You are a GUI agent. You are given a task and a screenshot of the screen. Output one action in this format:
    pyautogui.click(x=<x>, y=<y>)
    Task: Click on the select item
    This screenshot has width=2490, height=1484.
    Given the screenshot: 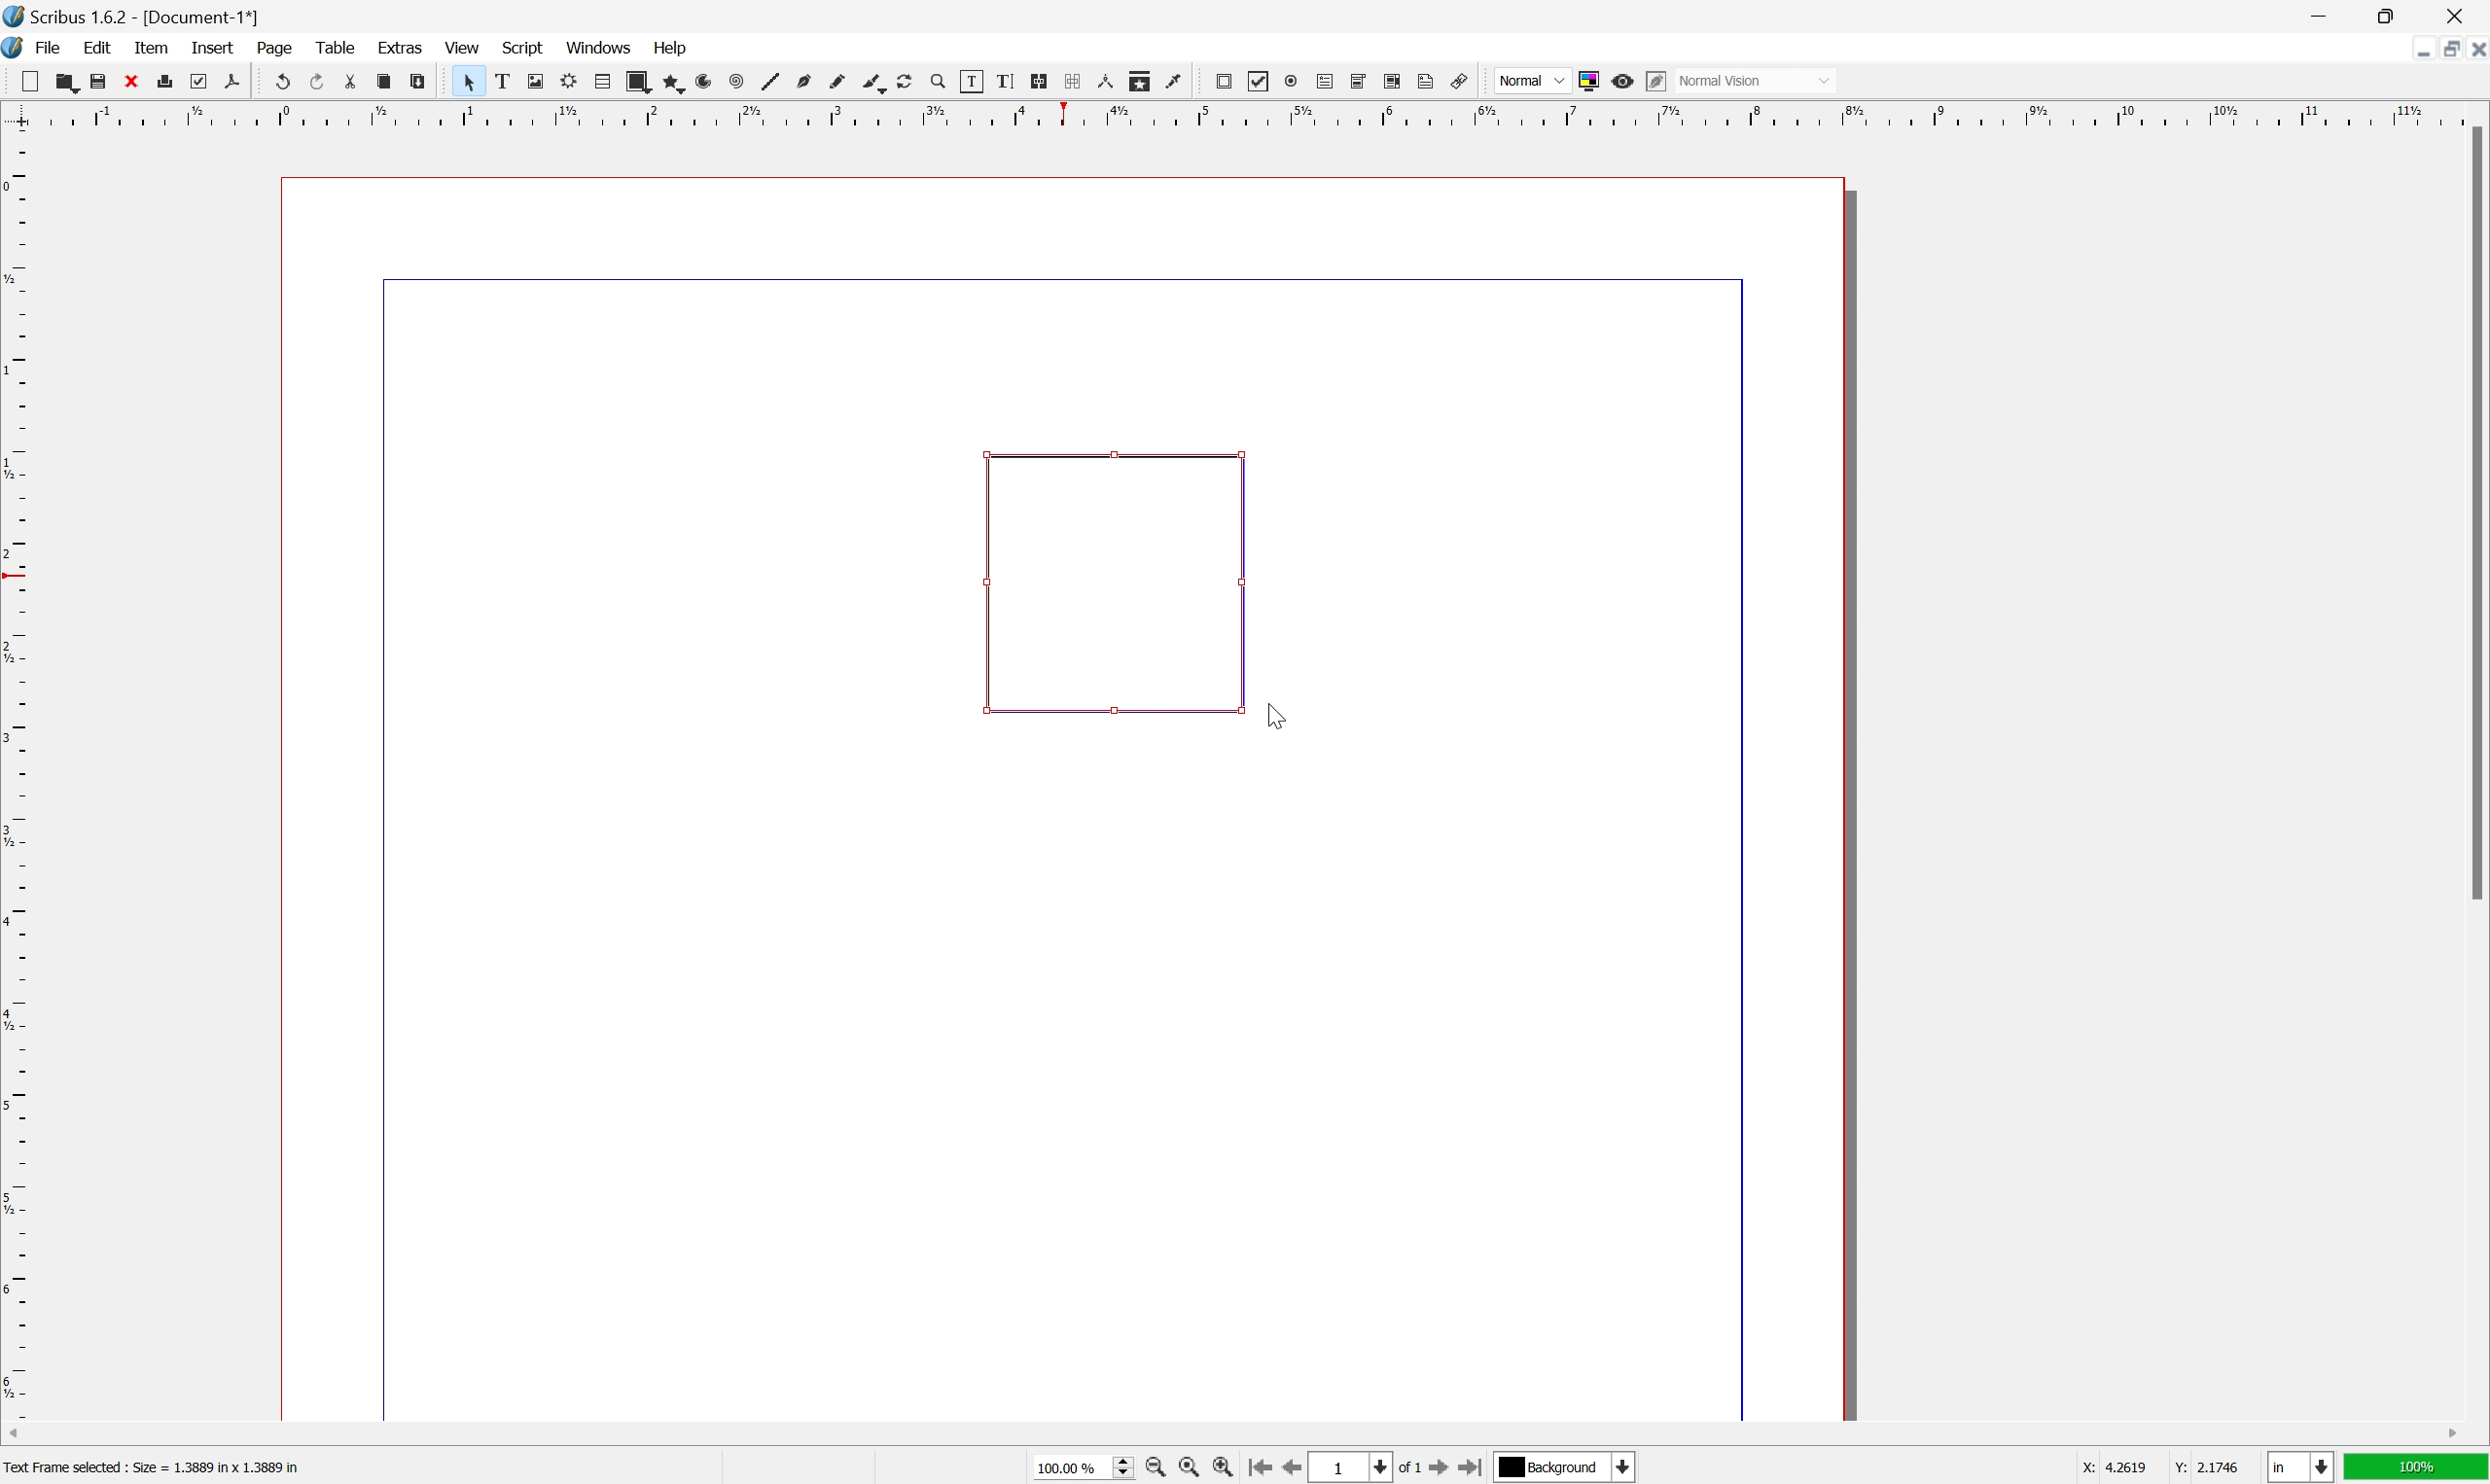 What is the action you would take?
    pyautogui.click(x=469, y=82)
    